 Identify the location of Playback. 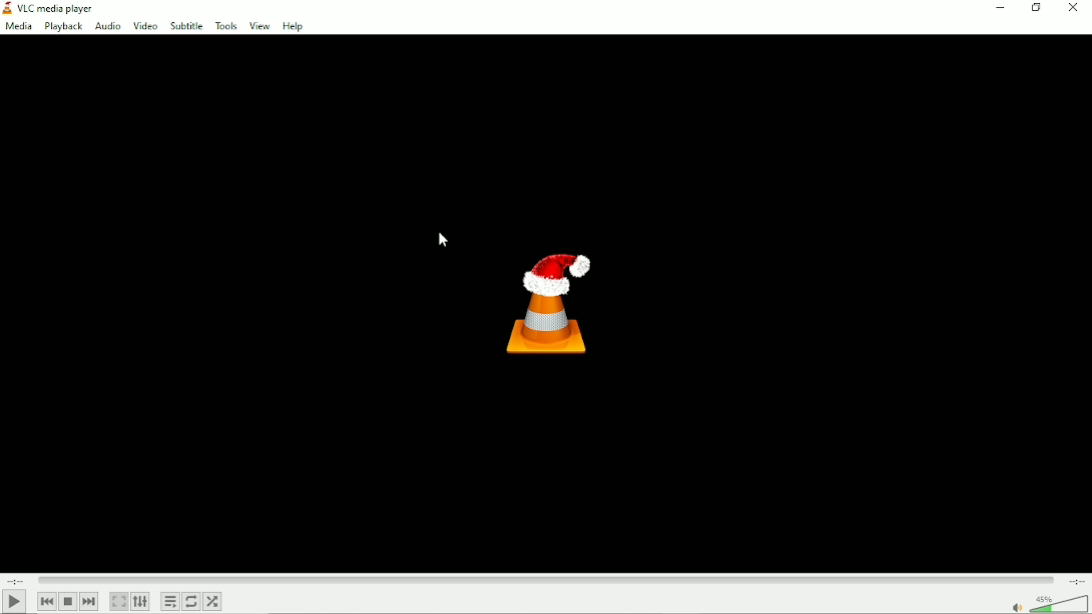
(61, 27).